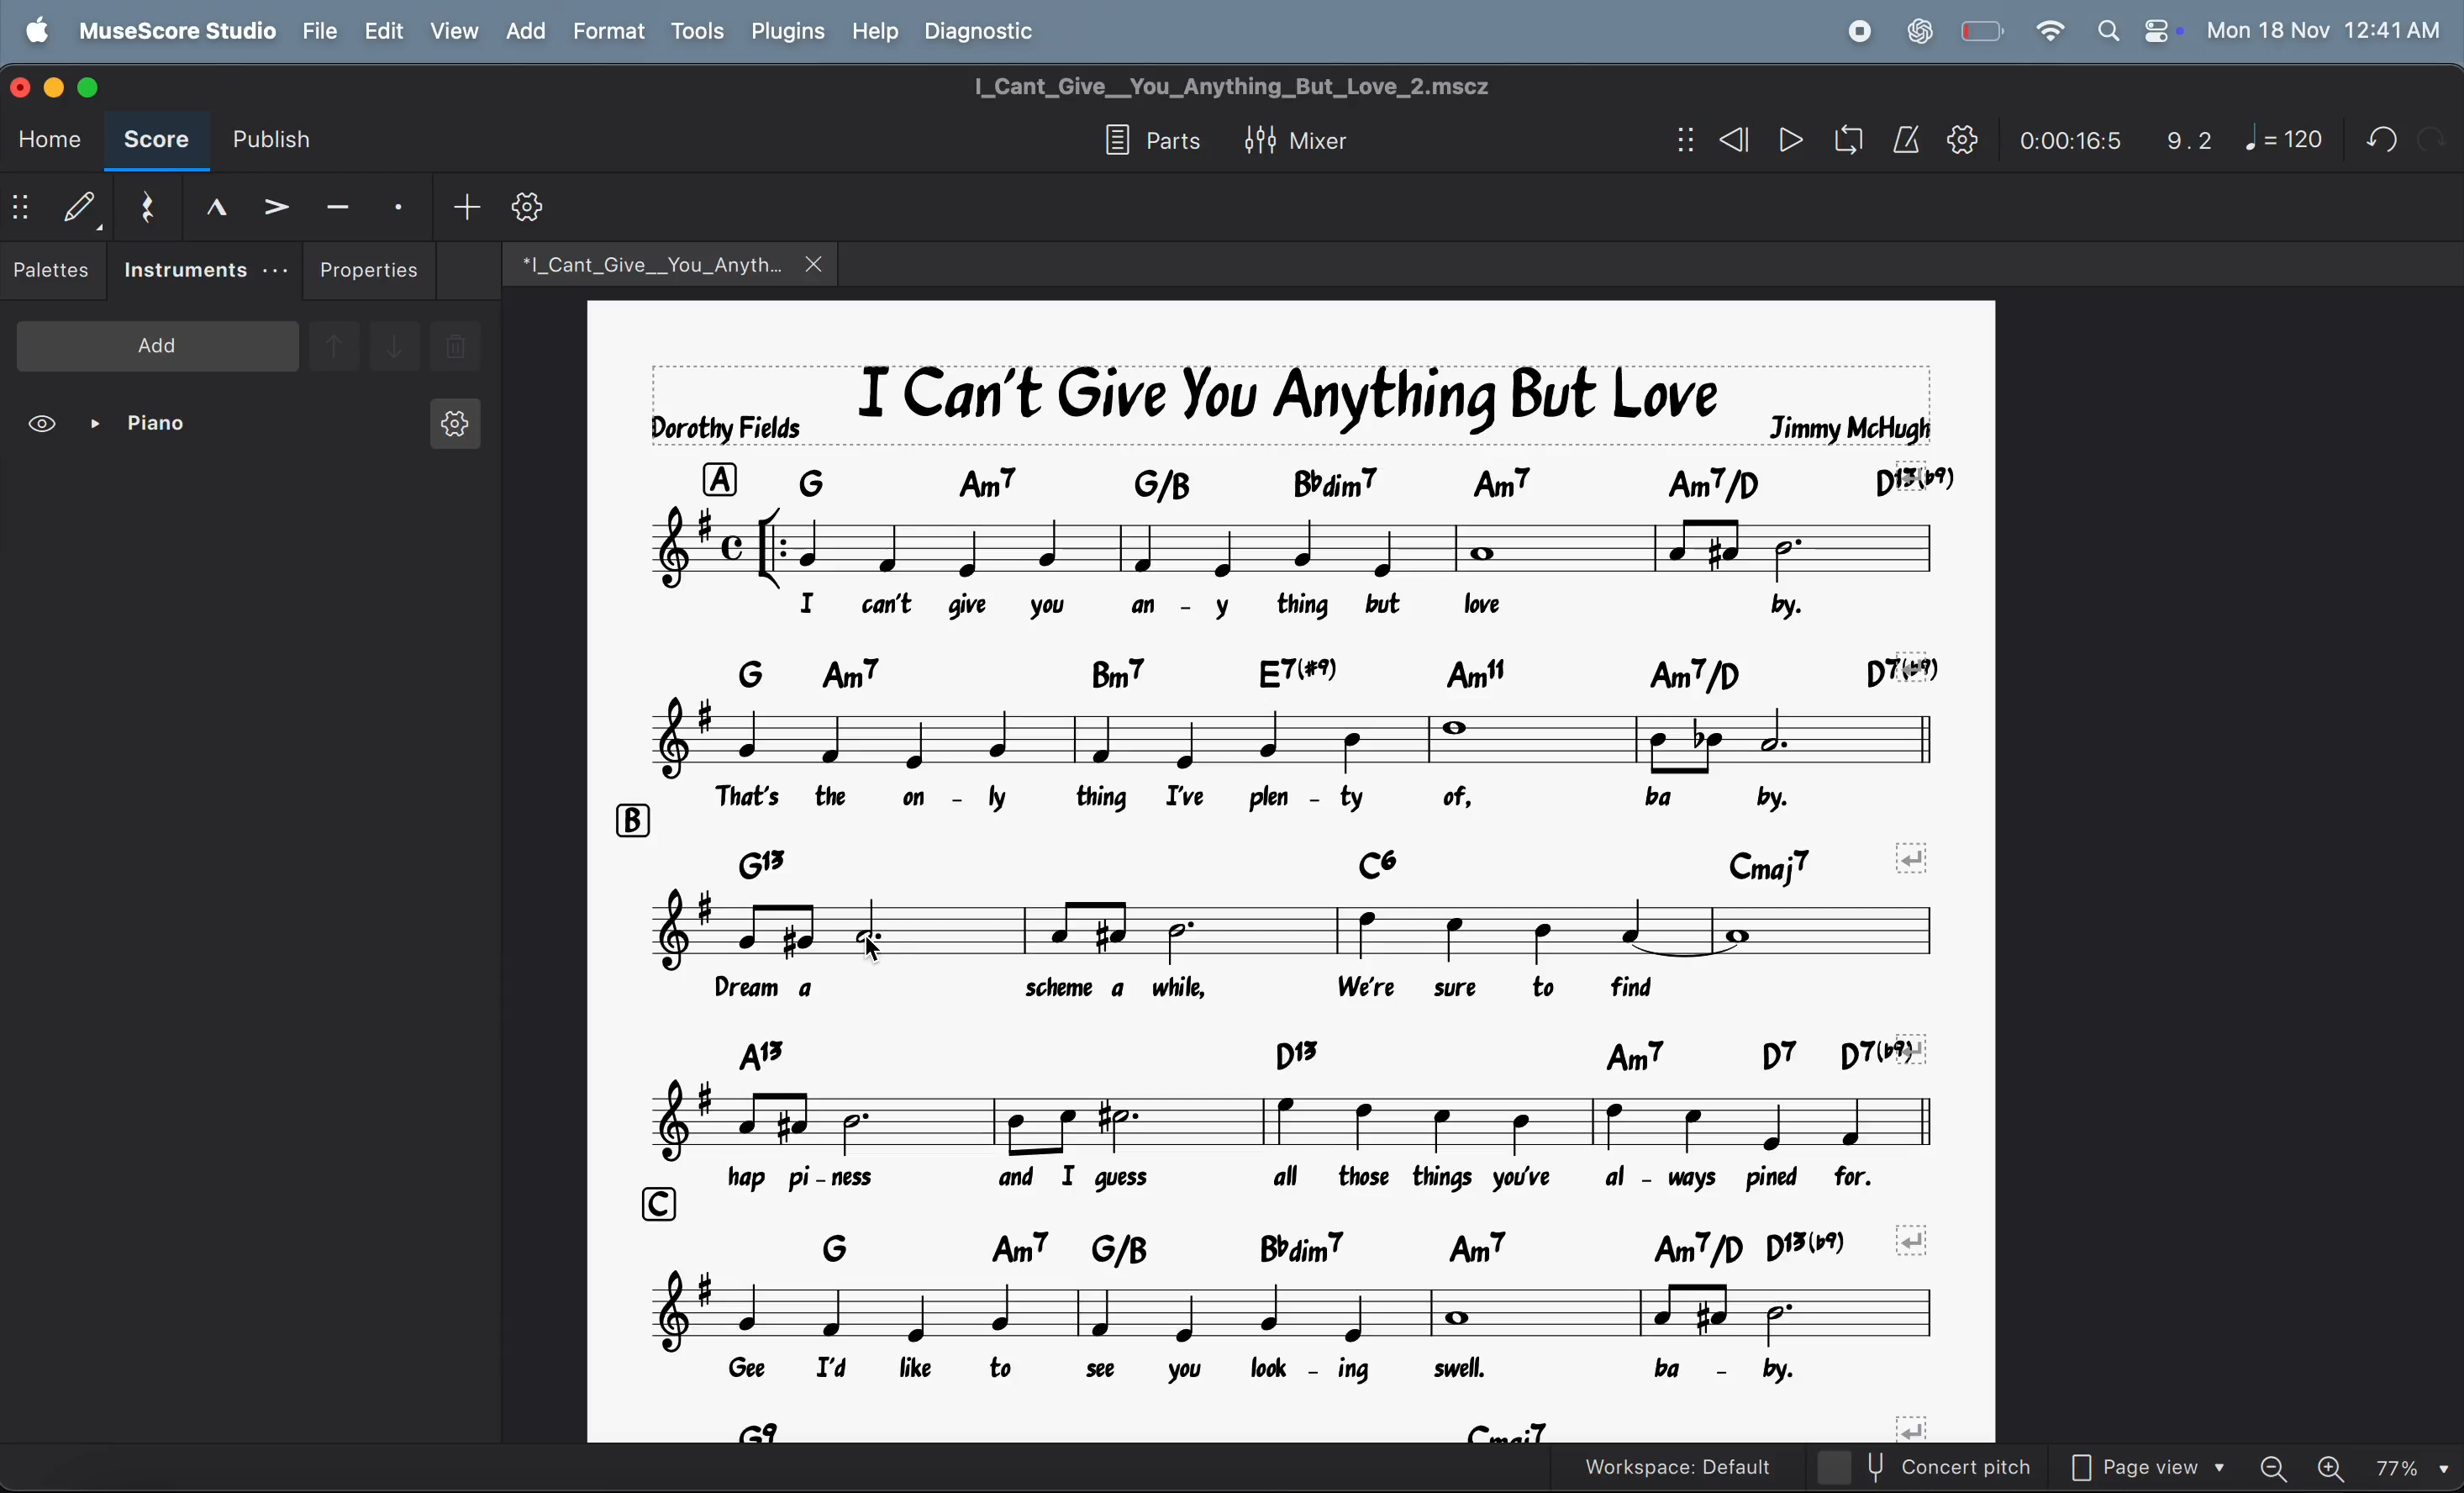 Image resolution: width=2464 pixels, height=1493 pixels. Describe the element at coordinates (1346, 1053) in the screenshot. I see `chord symbols` at that location.